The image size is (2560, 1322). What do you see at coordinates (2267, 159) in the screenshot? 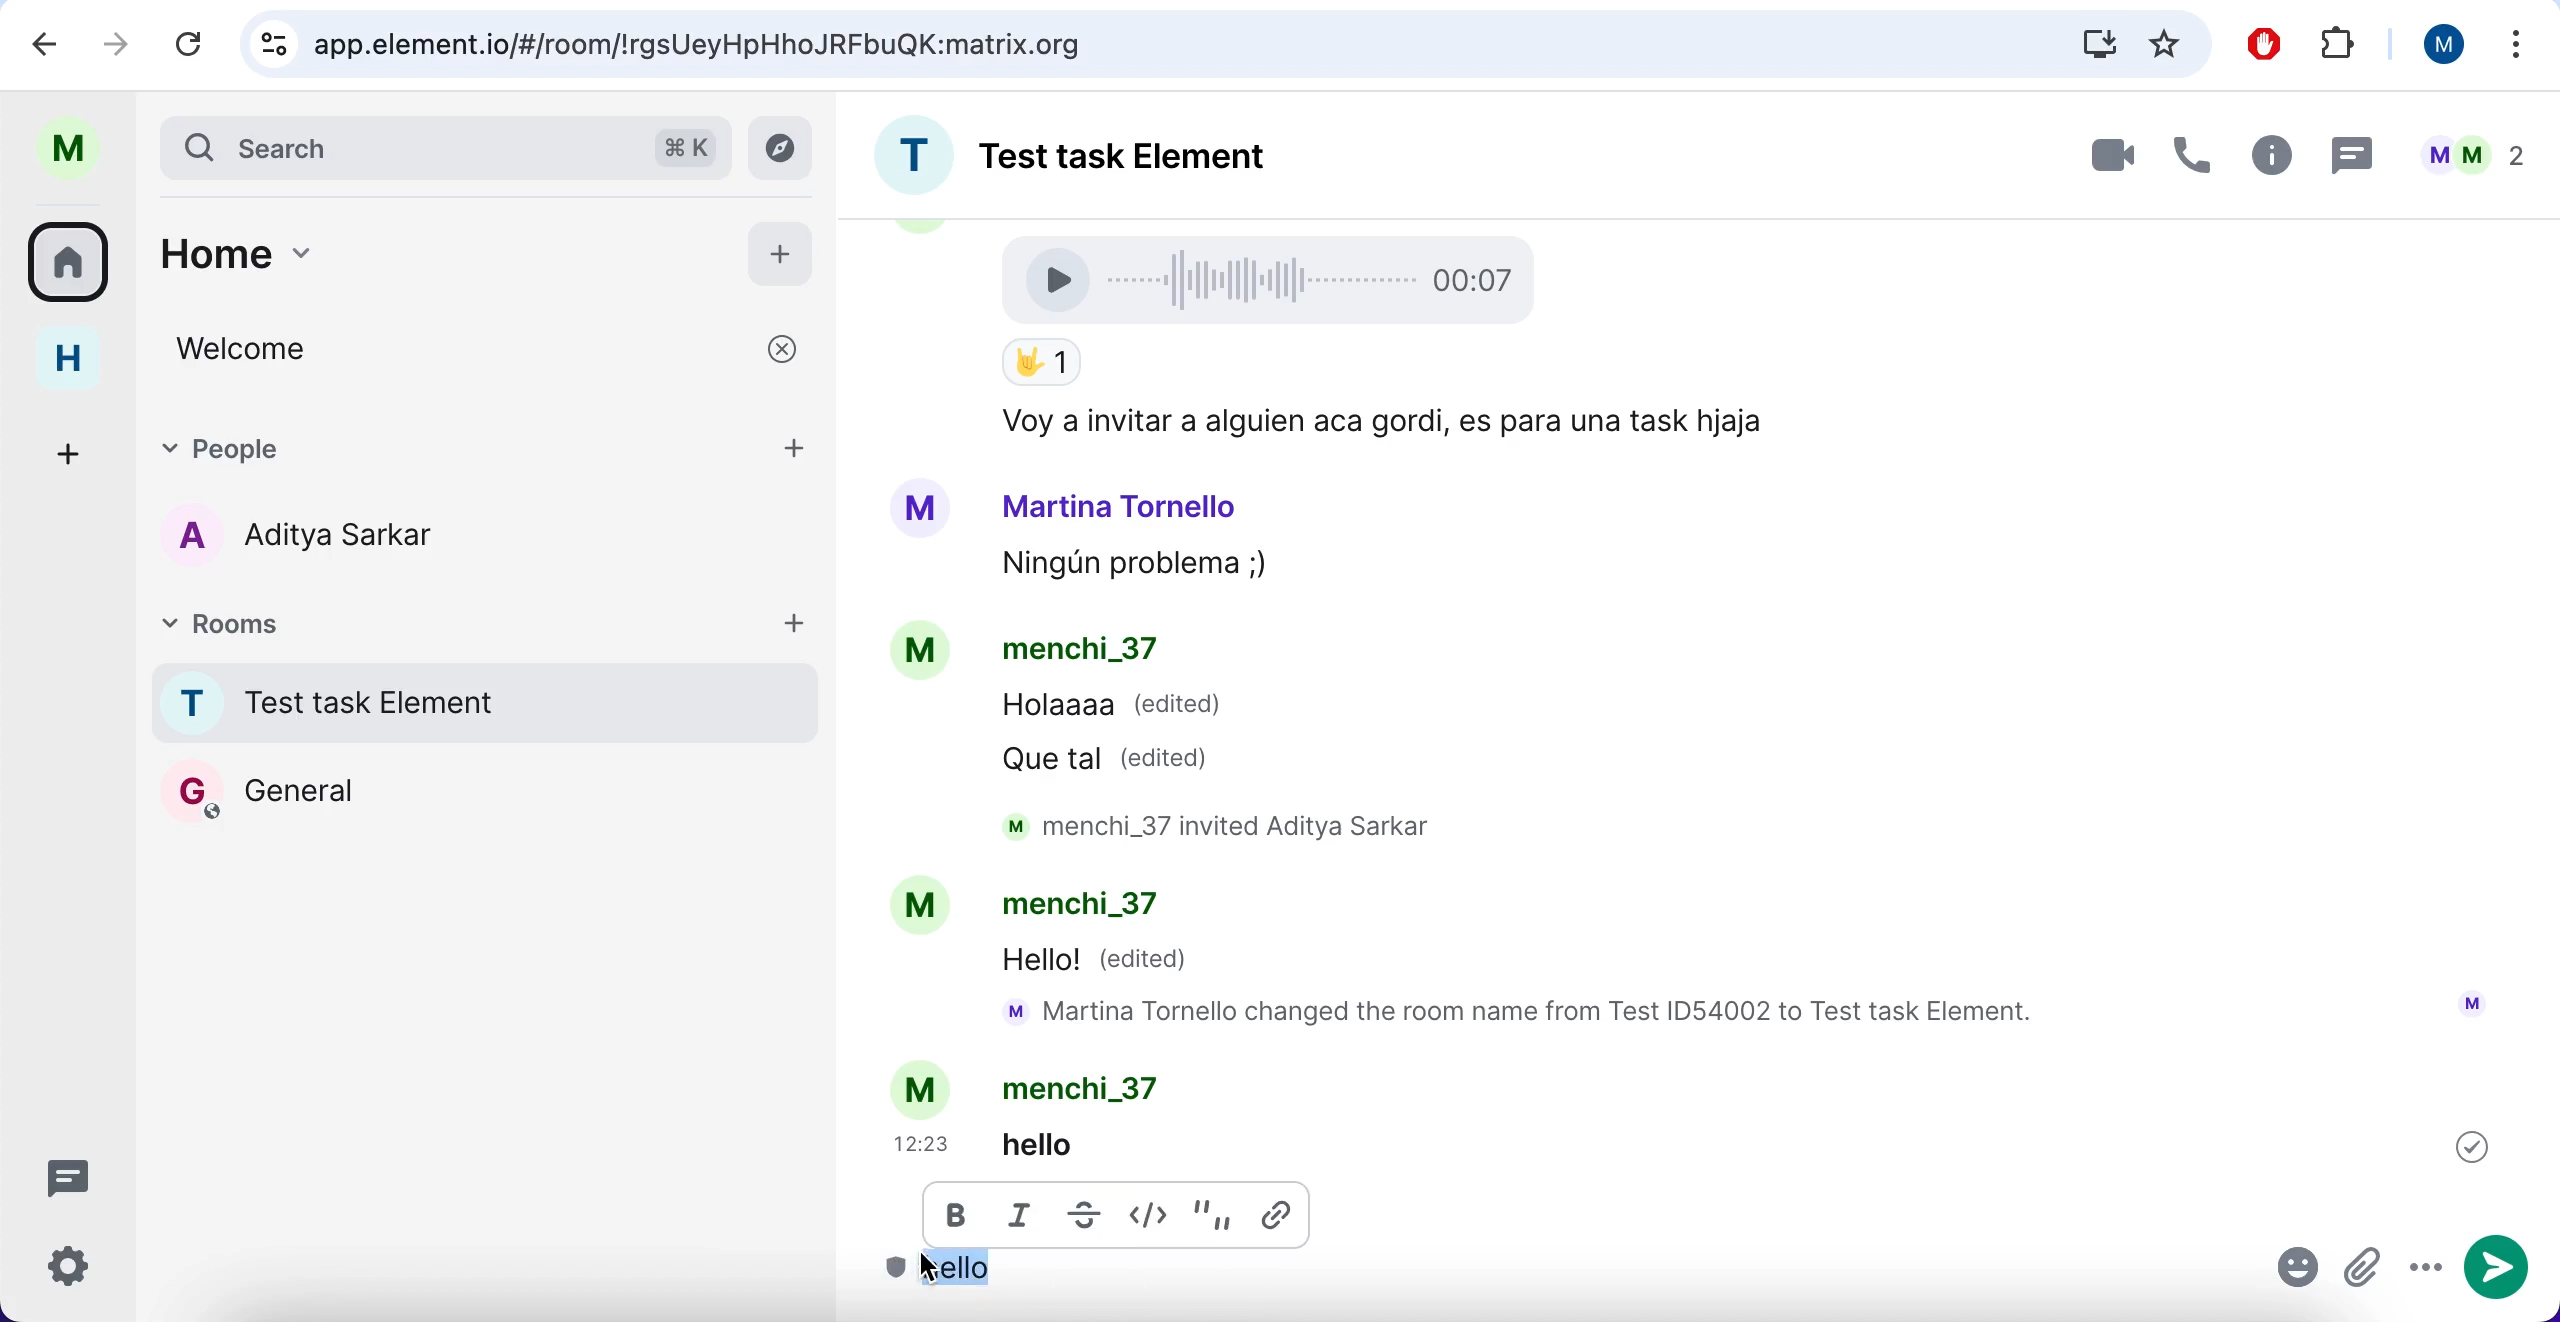
I see `room info` at bounding box center [2267, 159].